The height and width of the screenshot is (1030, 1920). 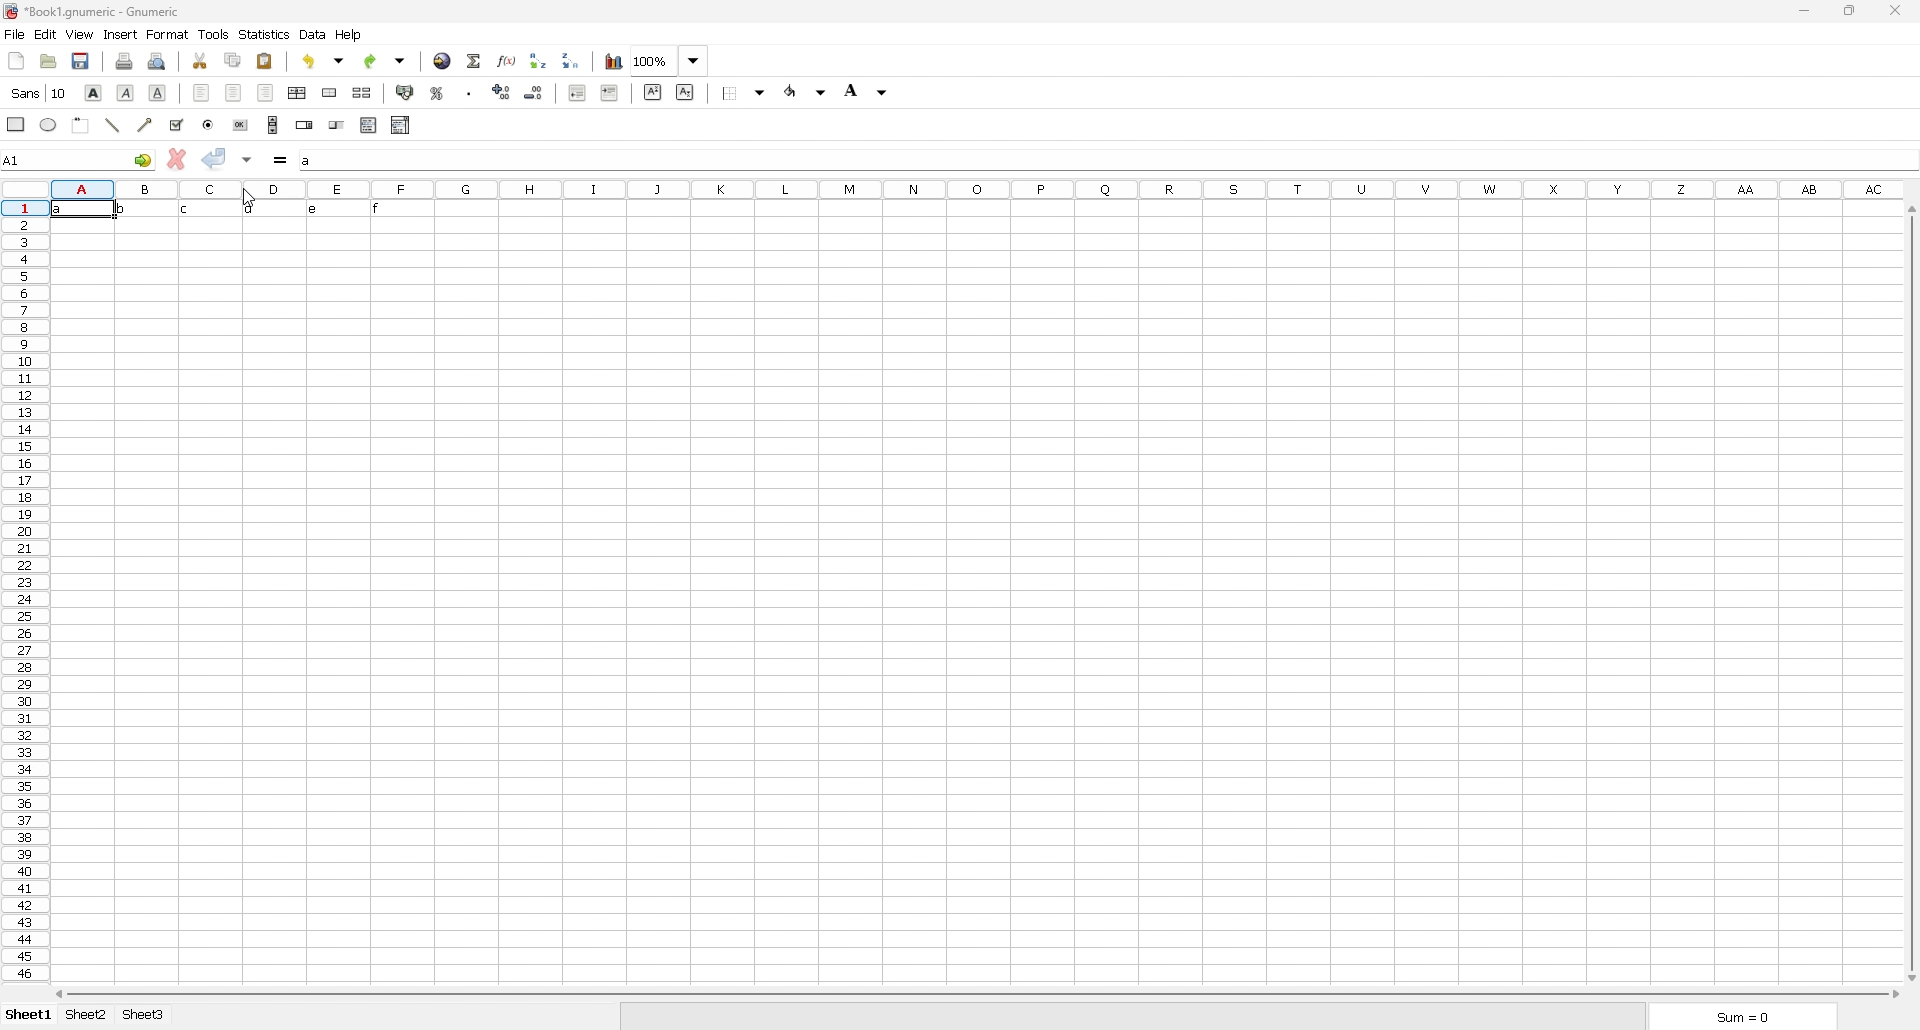 I want to click on tickbox, so click(x=176, y=125).